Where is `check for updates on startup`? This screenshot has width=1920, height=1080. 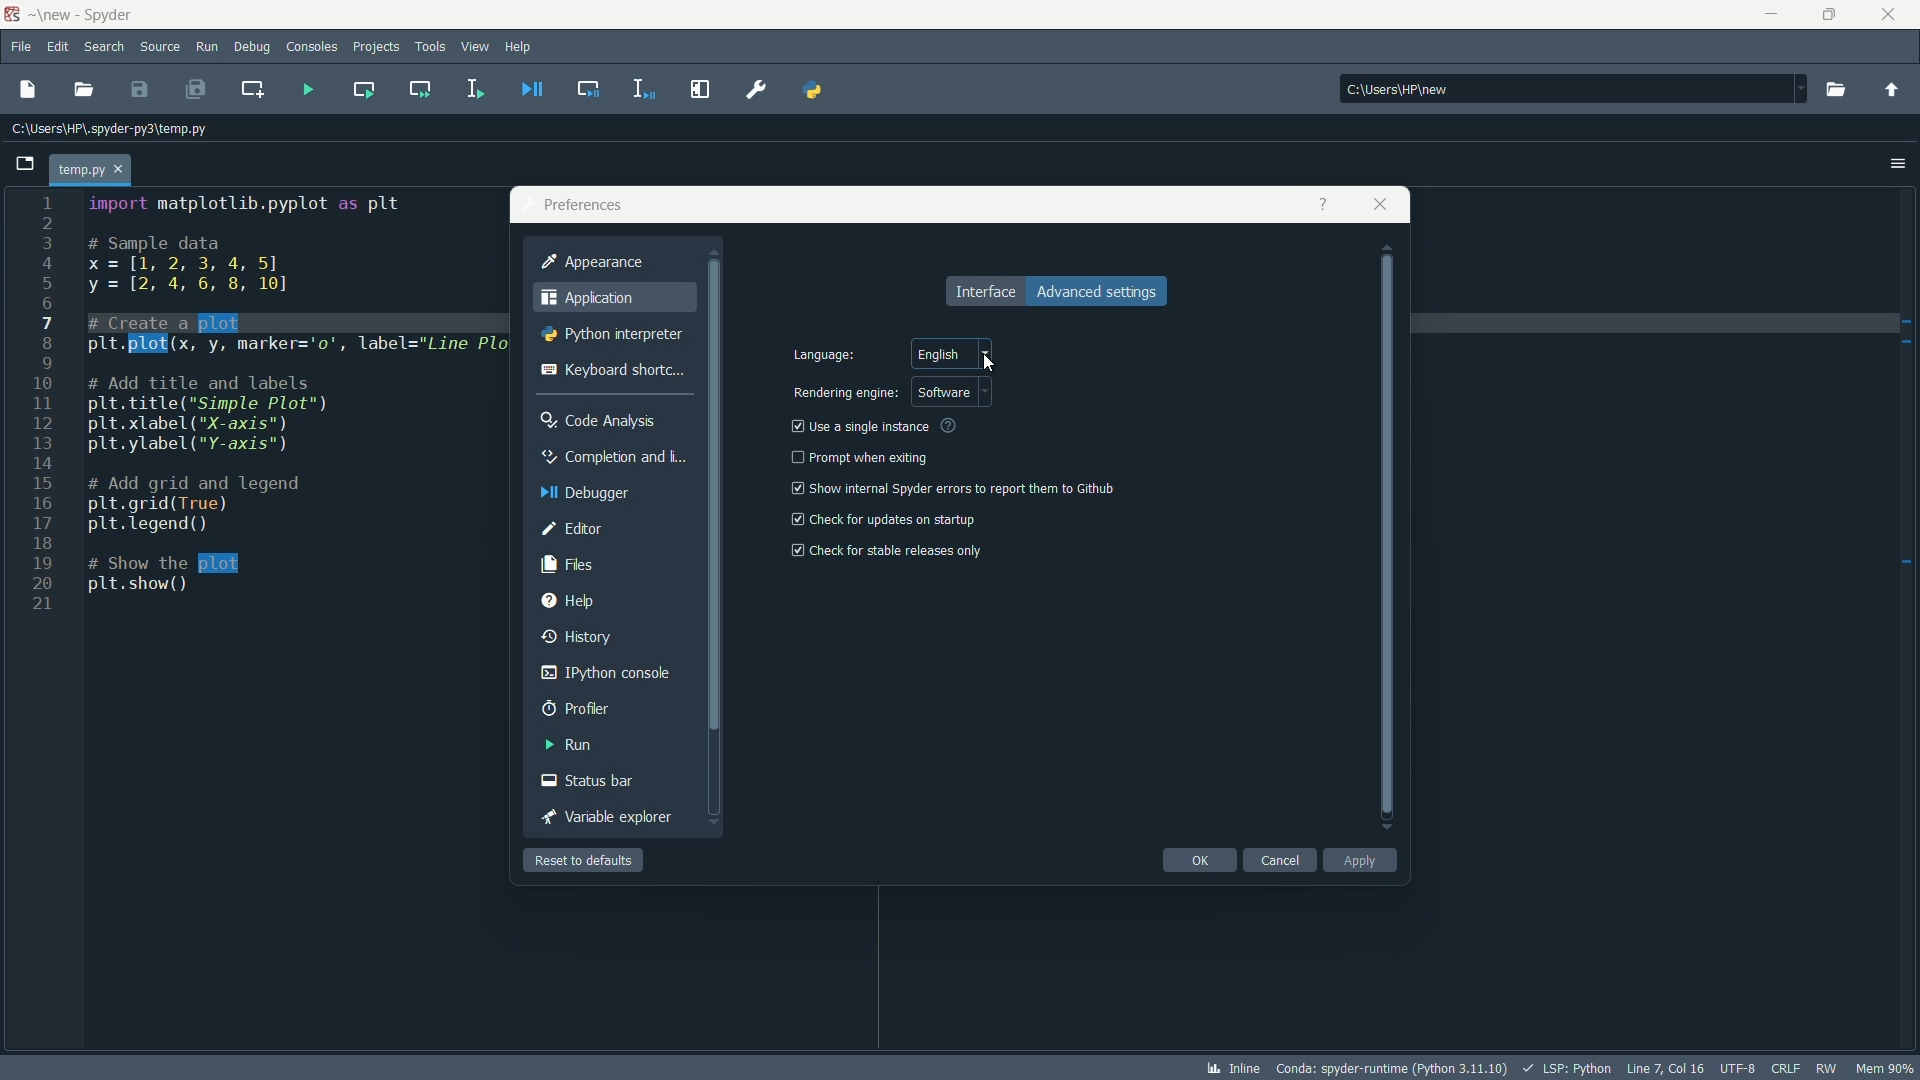
check for updates on startup is located at coordinates (895, 521).